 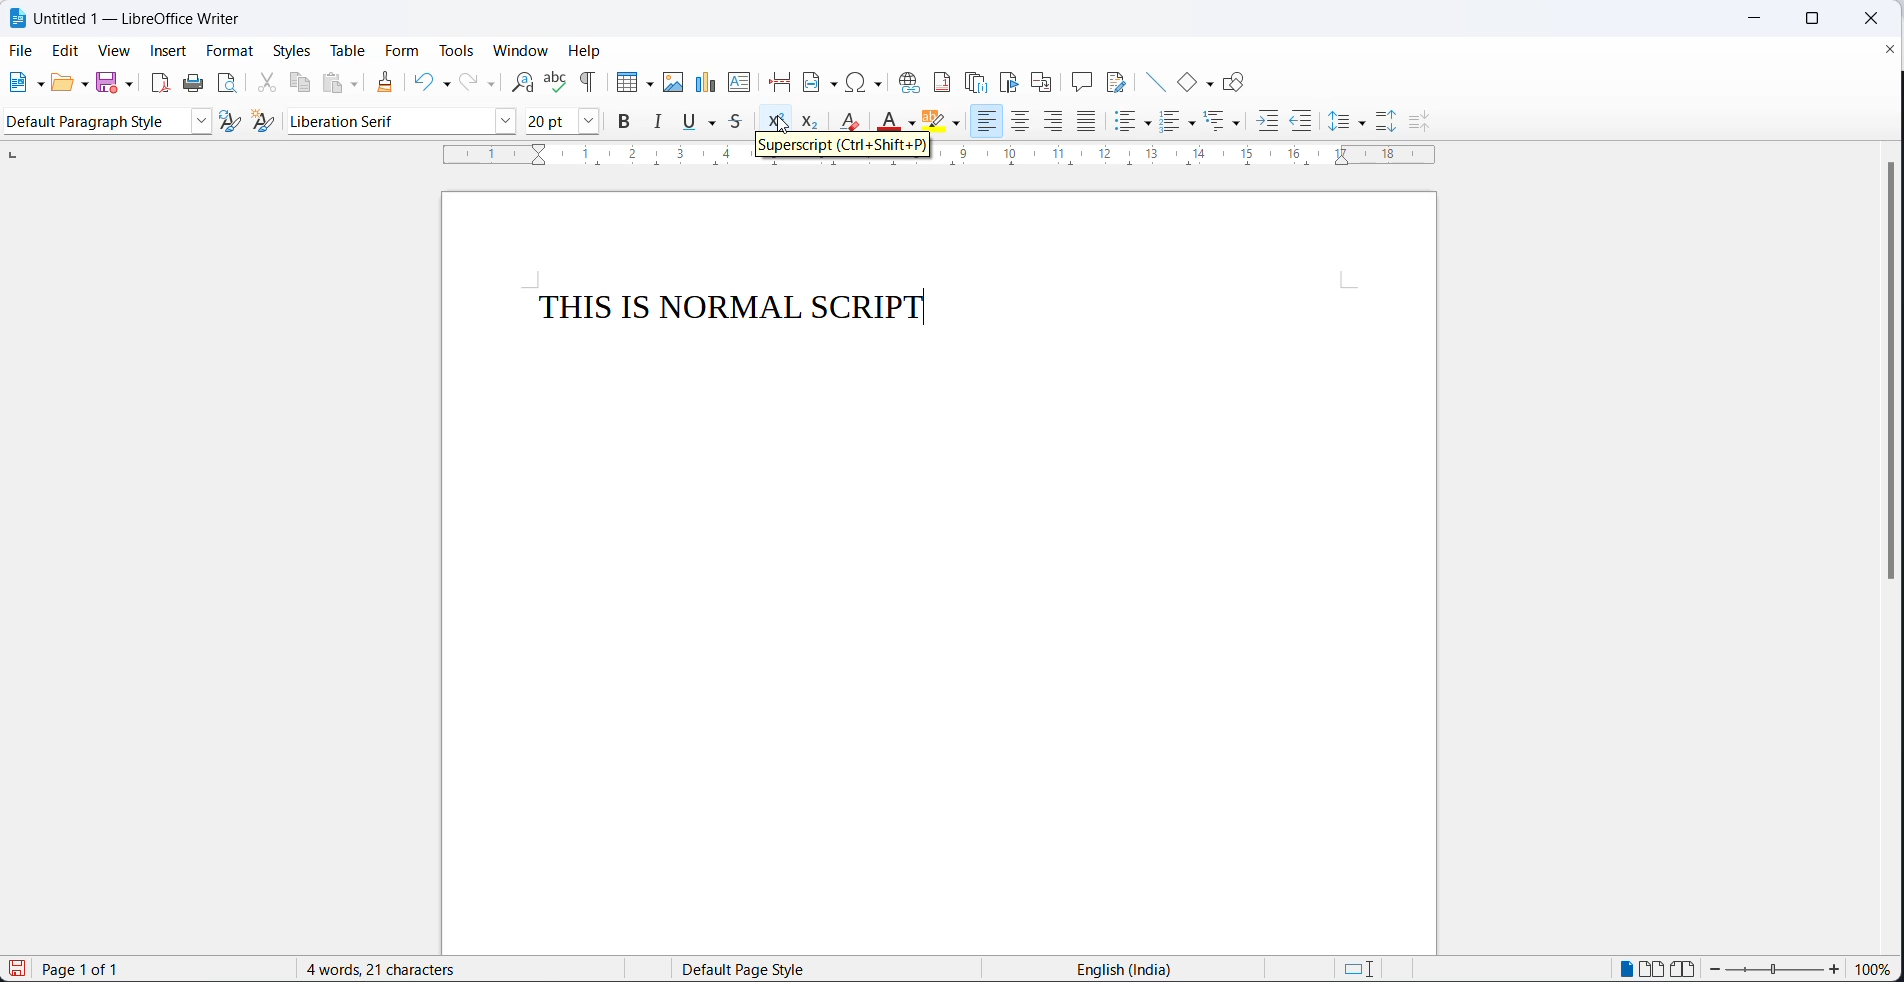 What do you see at coordinates (817, 969) in the screenshot?
I see `page style` at bounding box center [817, 969].